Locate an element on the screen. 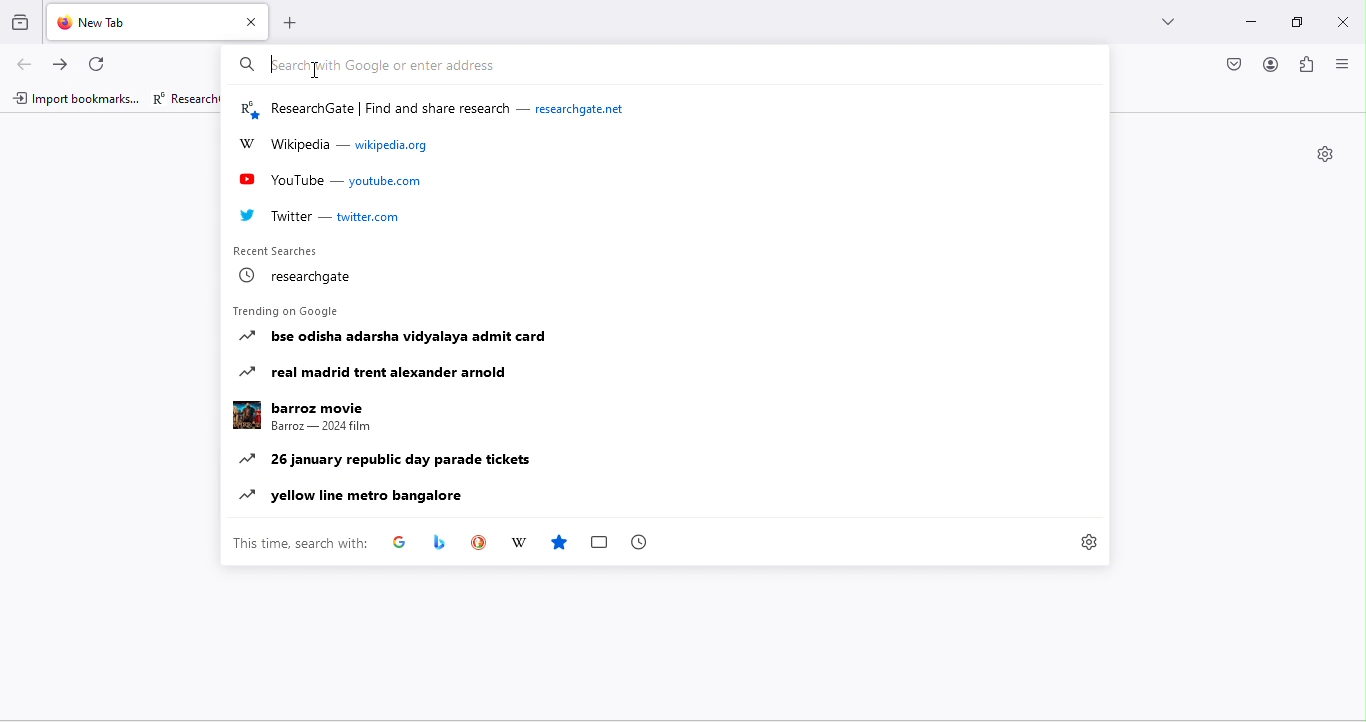 The height and width of the screenshot is (722, 1366). wikipedia is located at coordinates (521, 543).